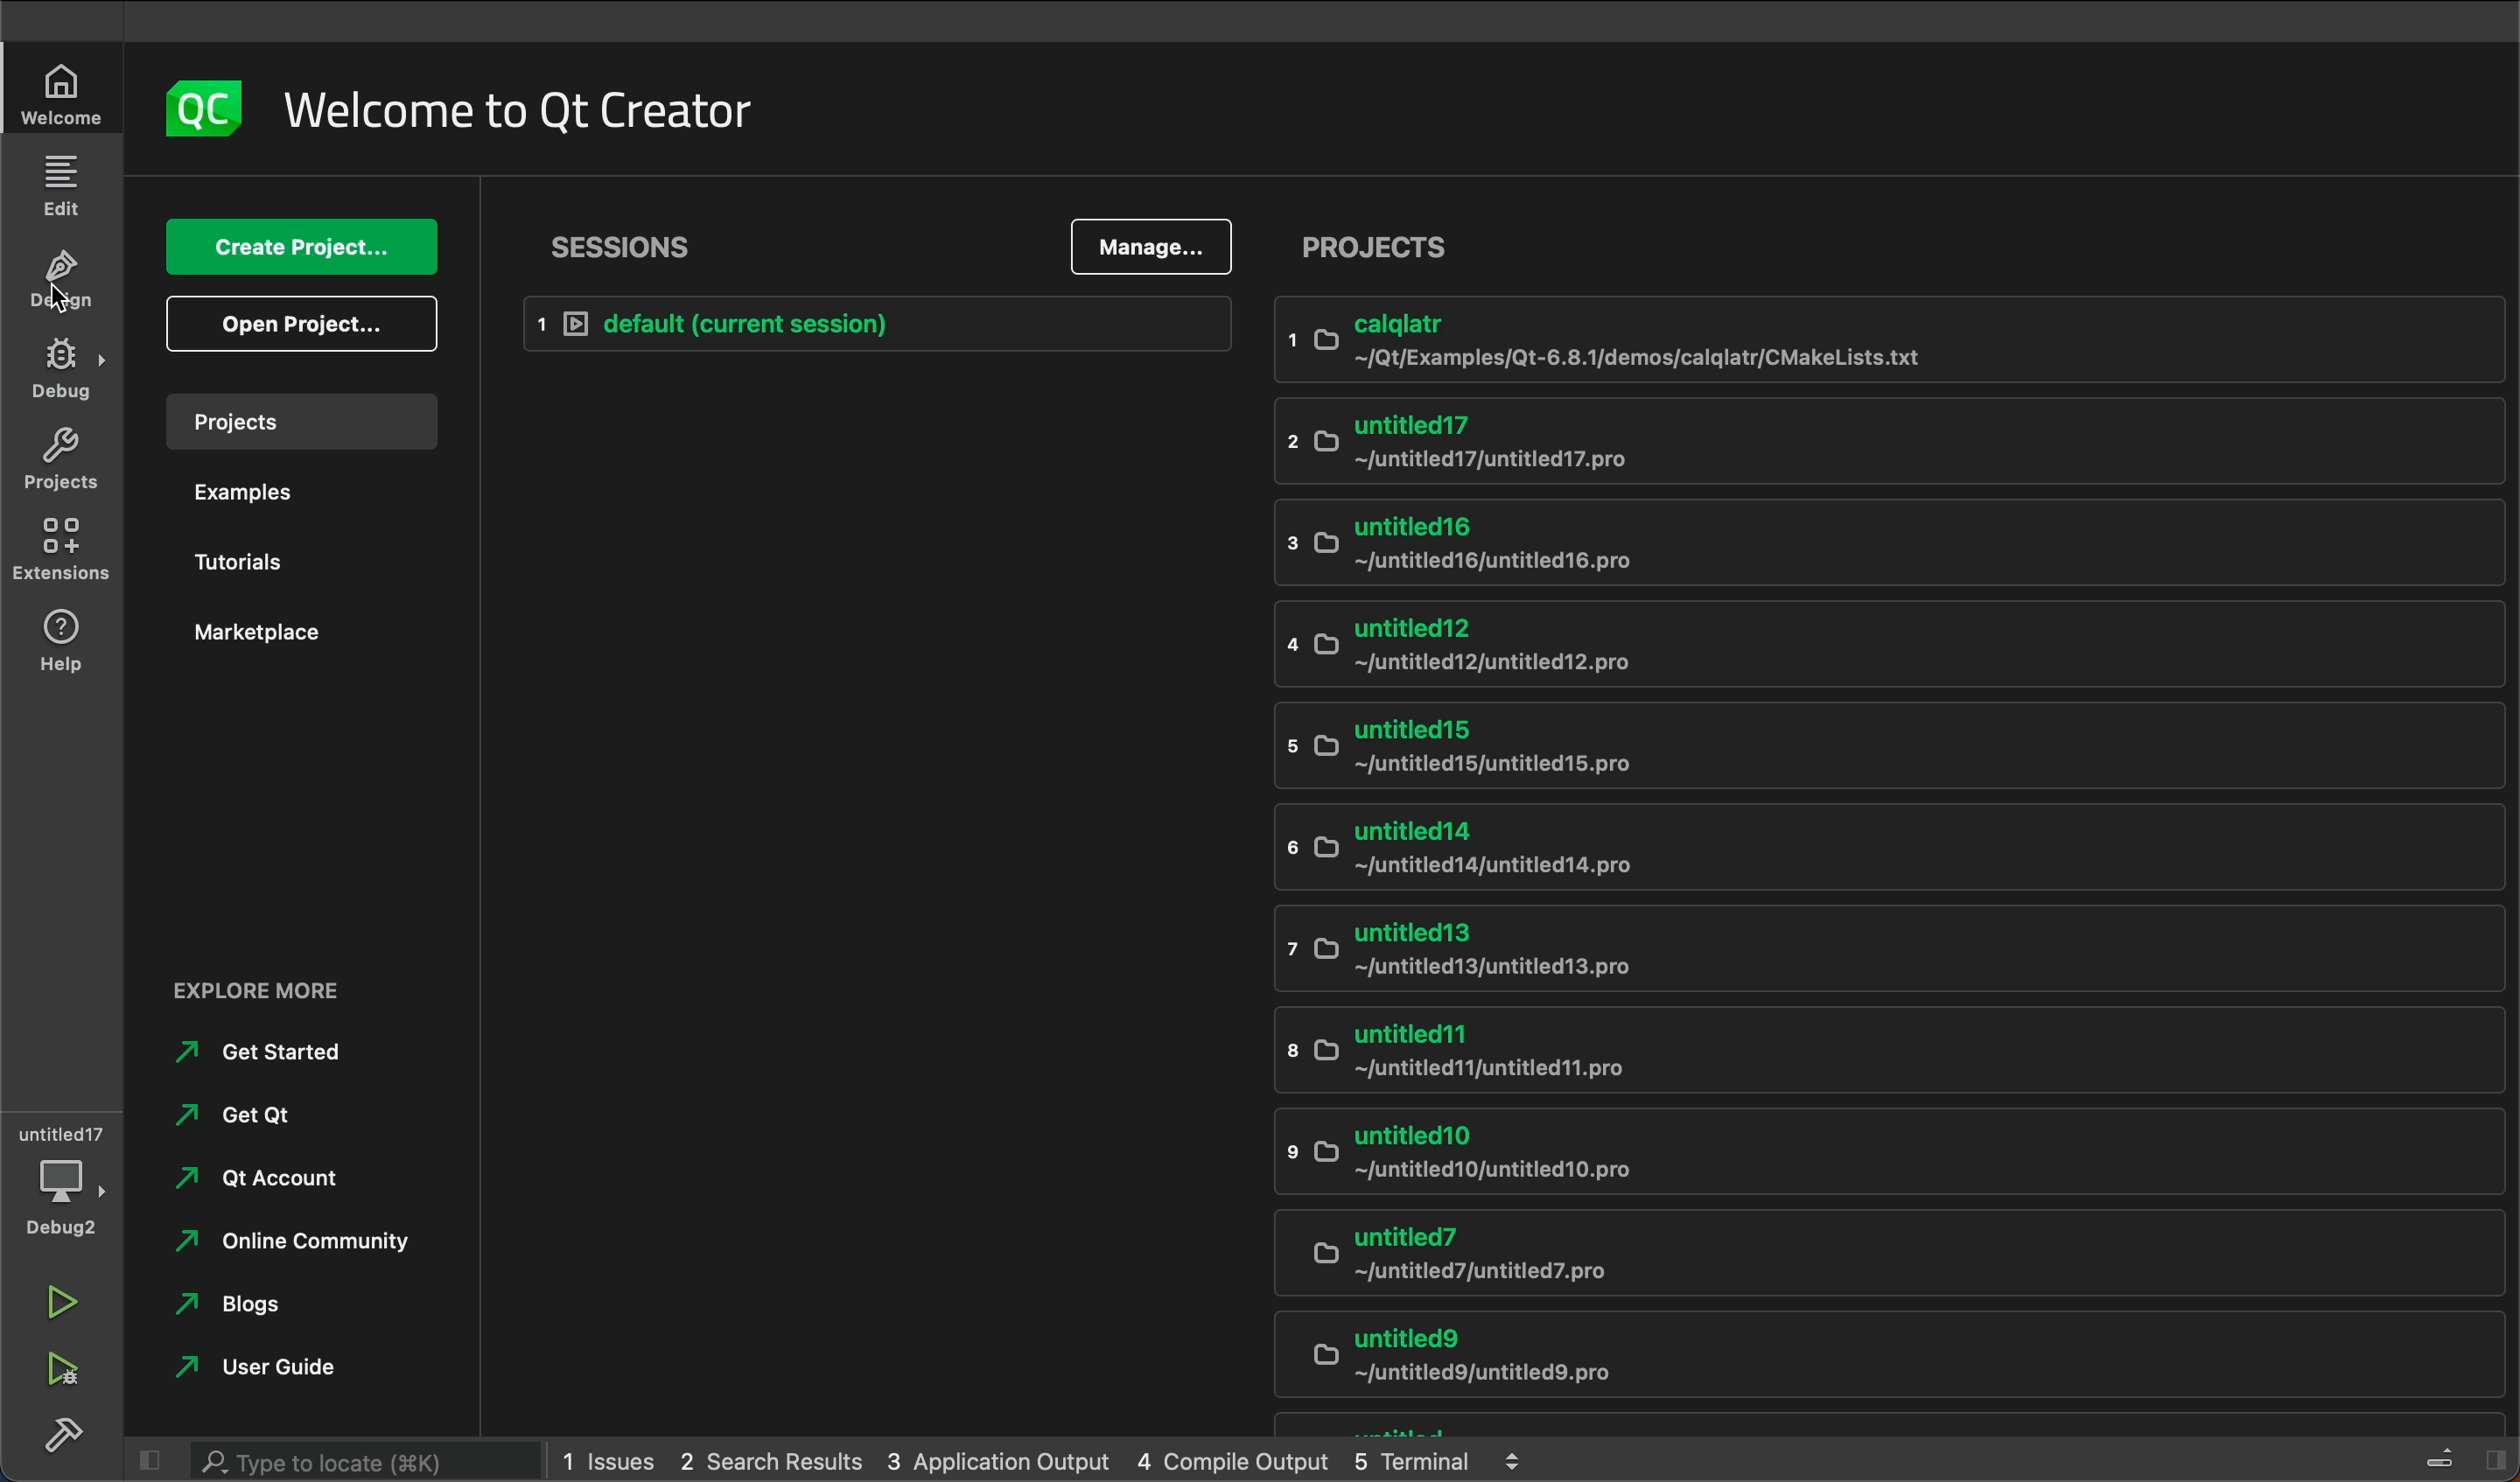 The height and width of the screenshot is (1482, 2520). Describe the element at coordinates (301, 425) in the screenshot. I see `projects` at that location.